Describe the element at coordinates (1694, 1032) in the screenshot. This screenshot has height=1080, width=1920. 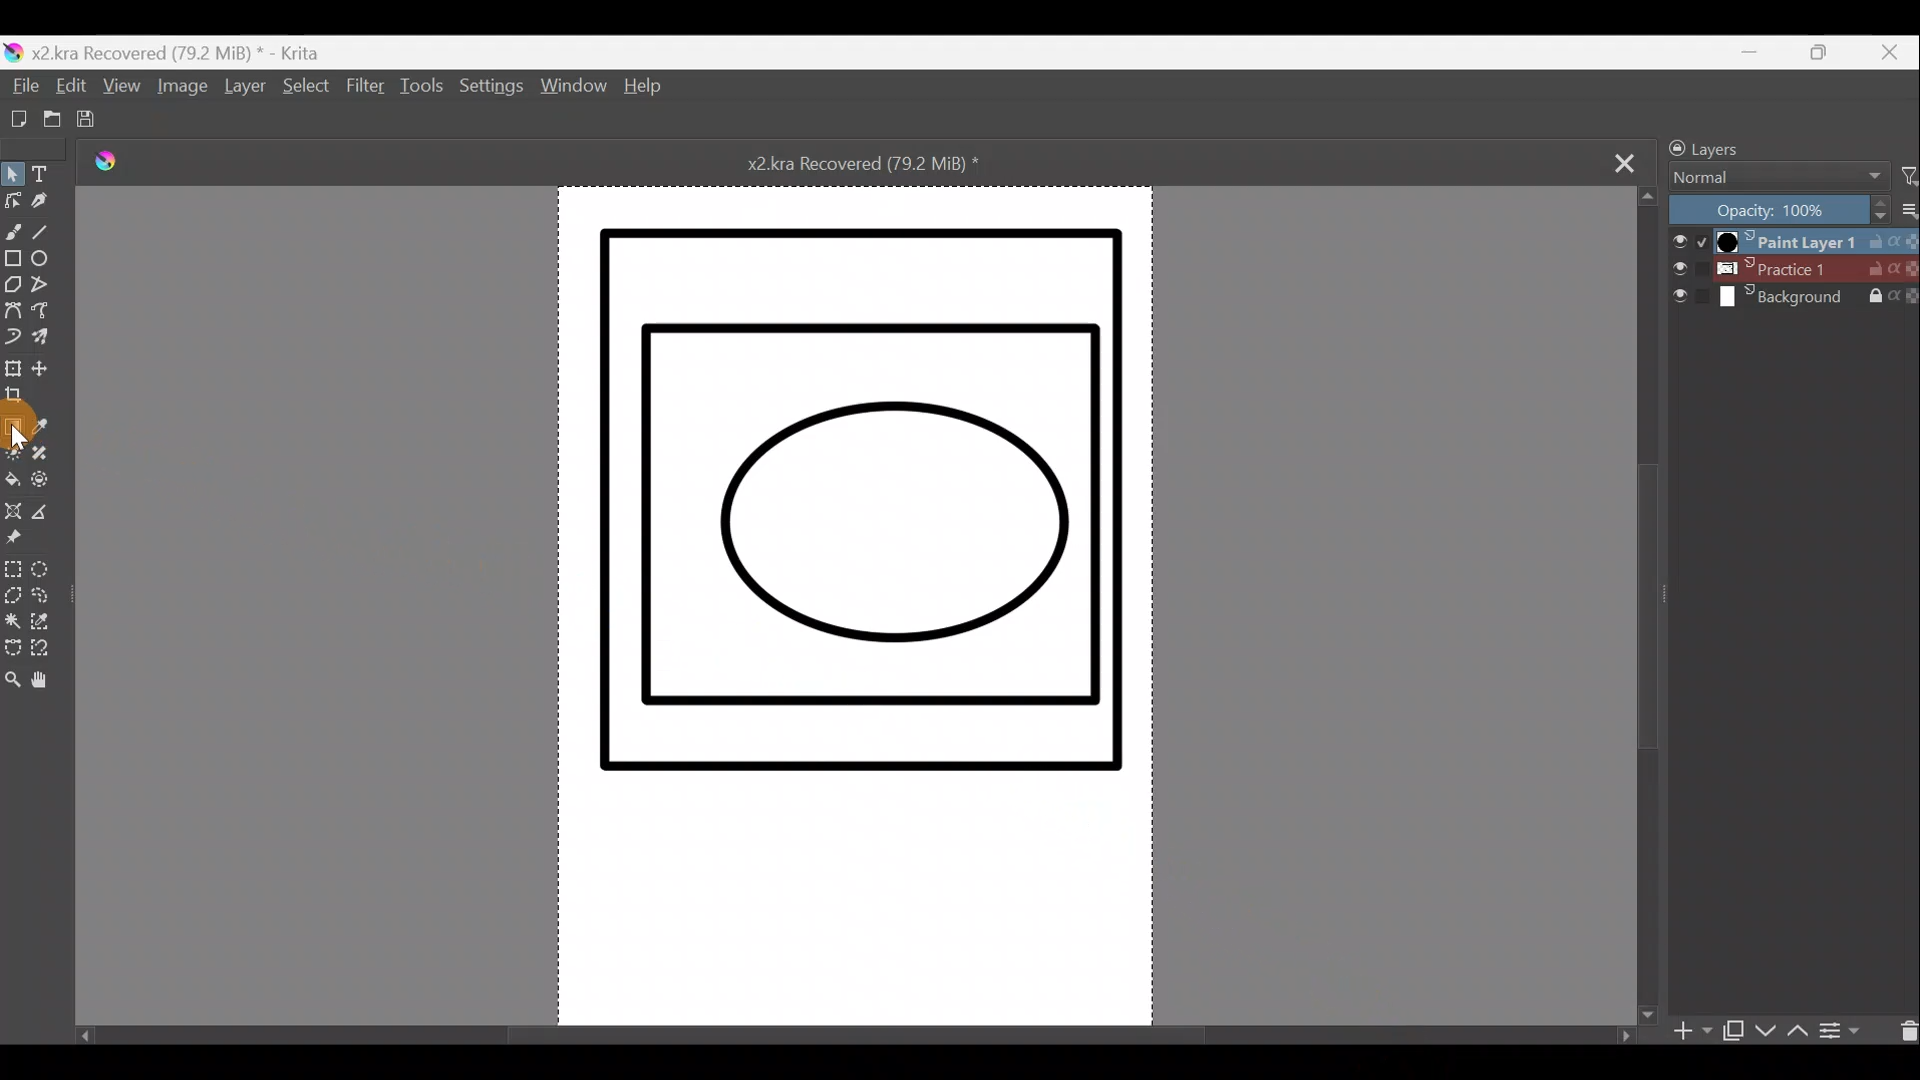
I see `Add layer/mask` at that location.